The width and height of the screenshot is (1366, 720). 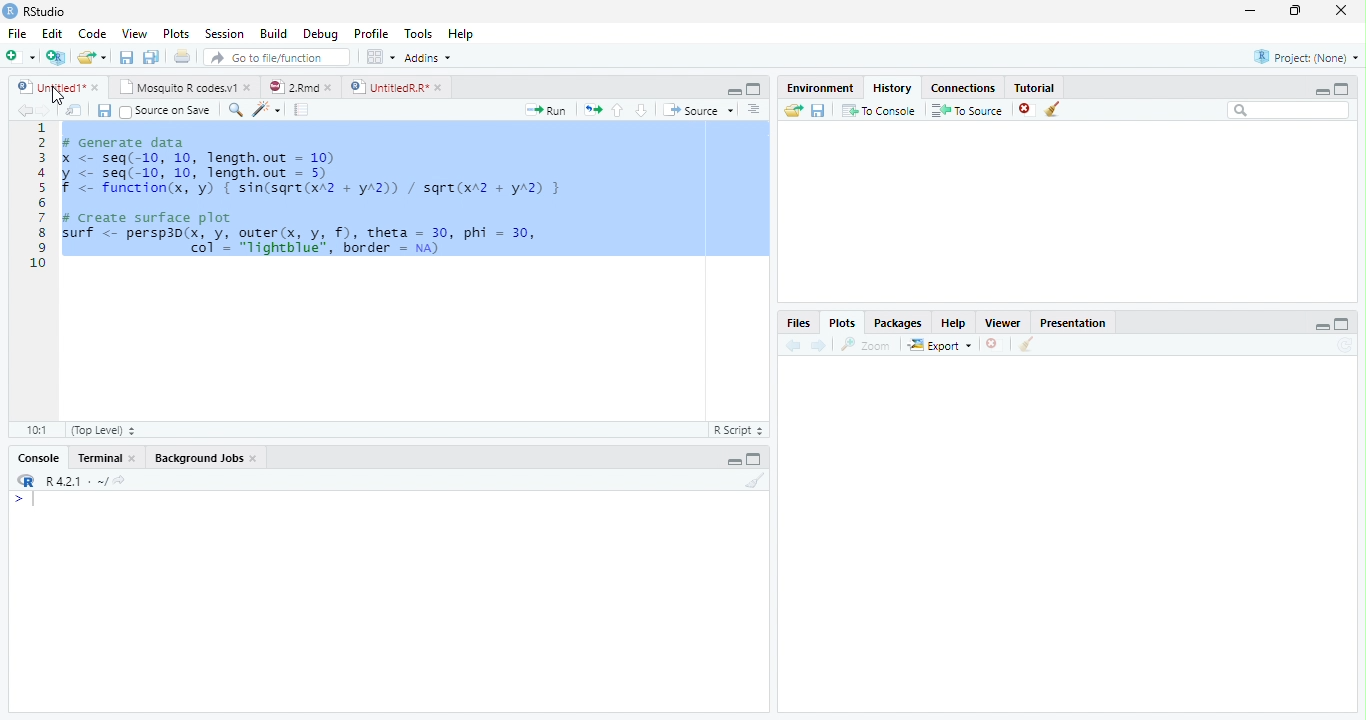 What do you see at coordinates (592, 109) in the screenshot?
I see `Re-run the previous code region` at bounding box center [592, 109].